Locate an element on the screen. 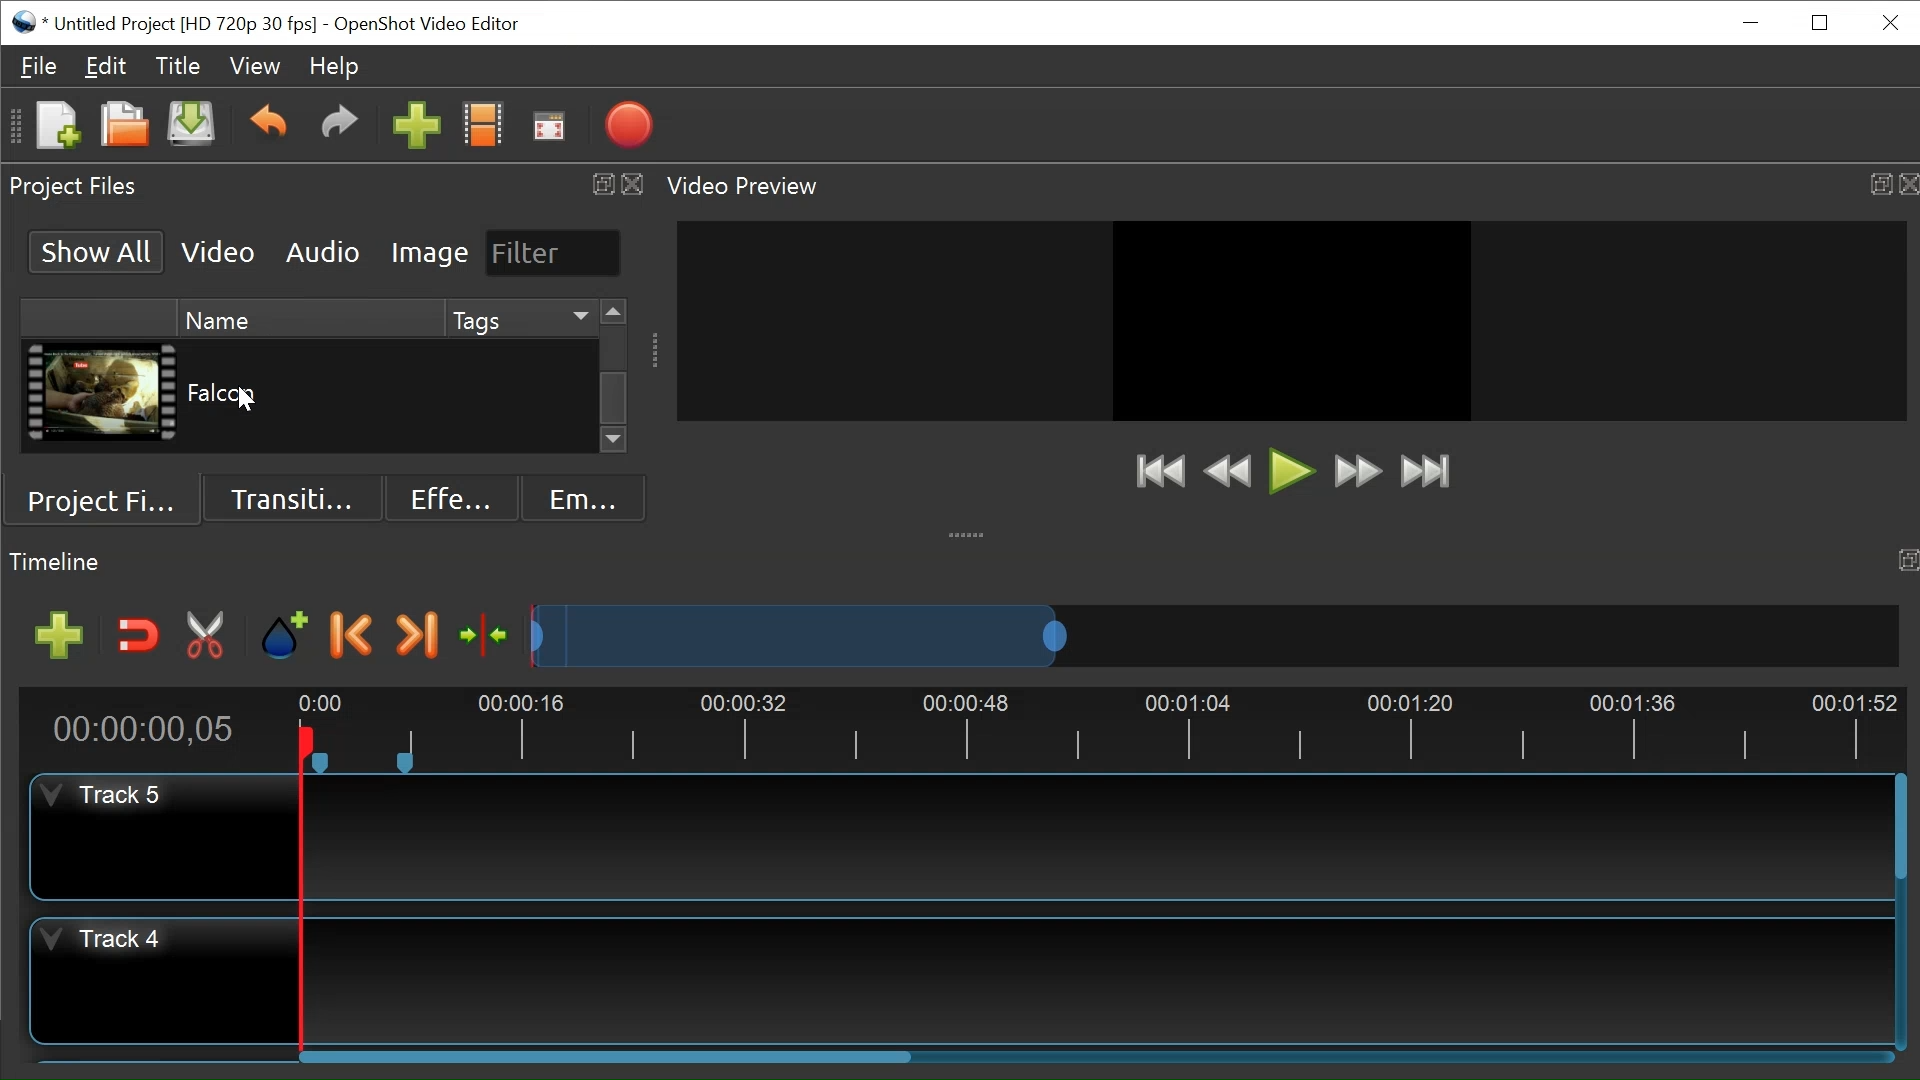  Track Panel is located at coordinates (1096, 835).